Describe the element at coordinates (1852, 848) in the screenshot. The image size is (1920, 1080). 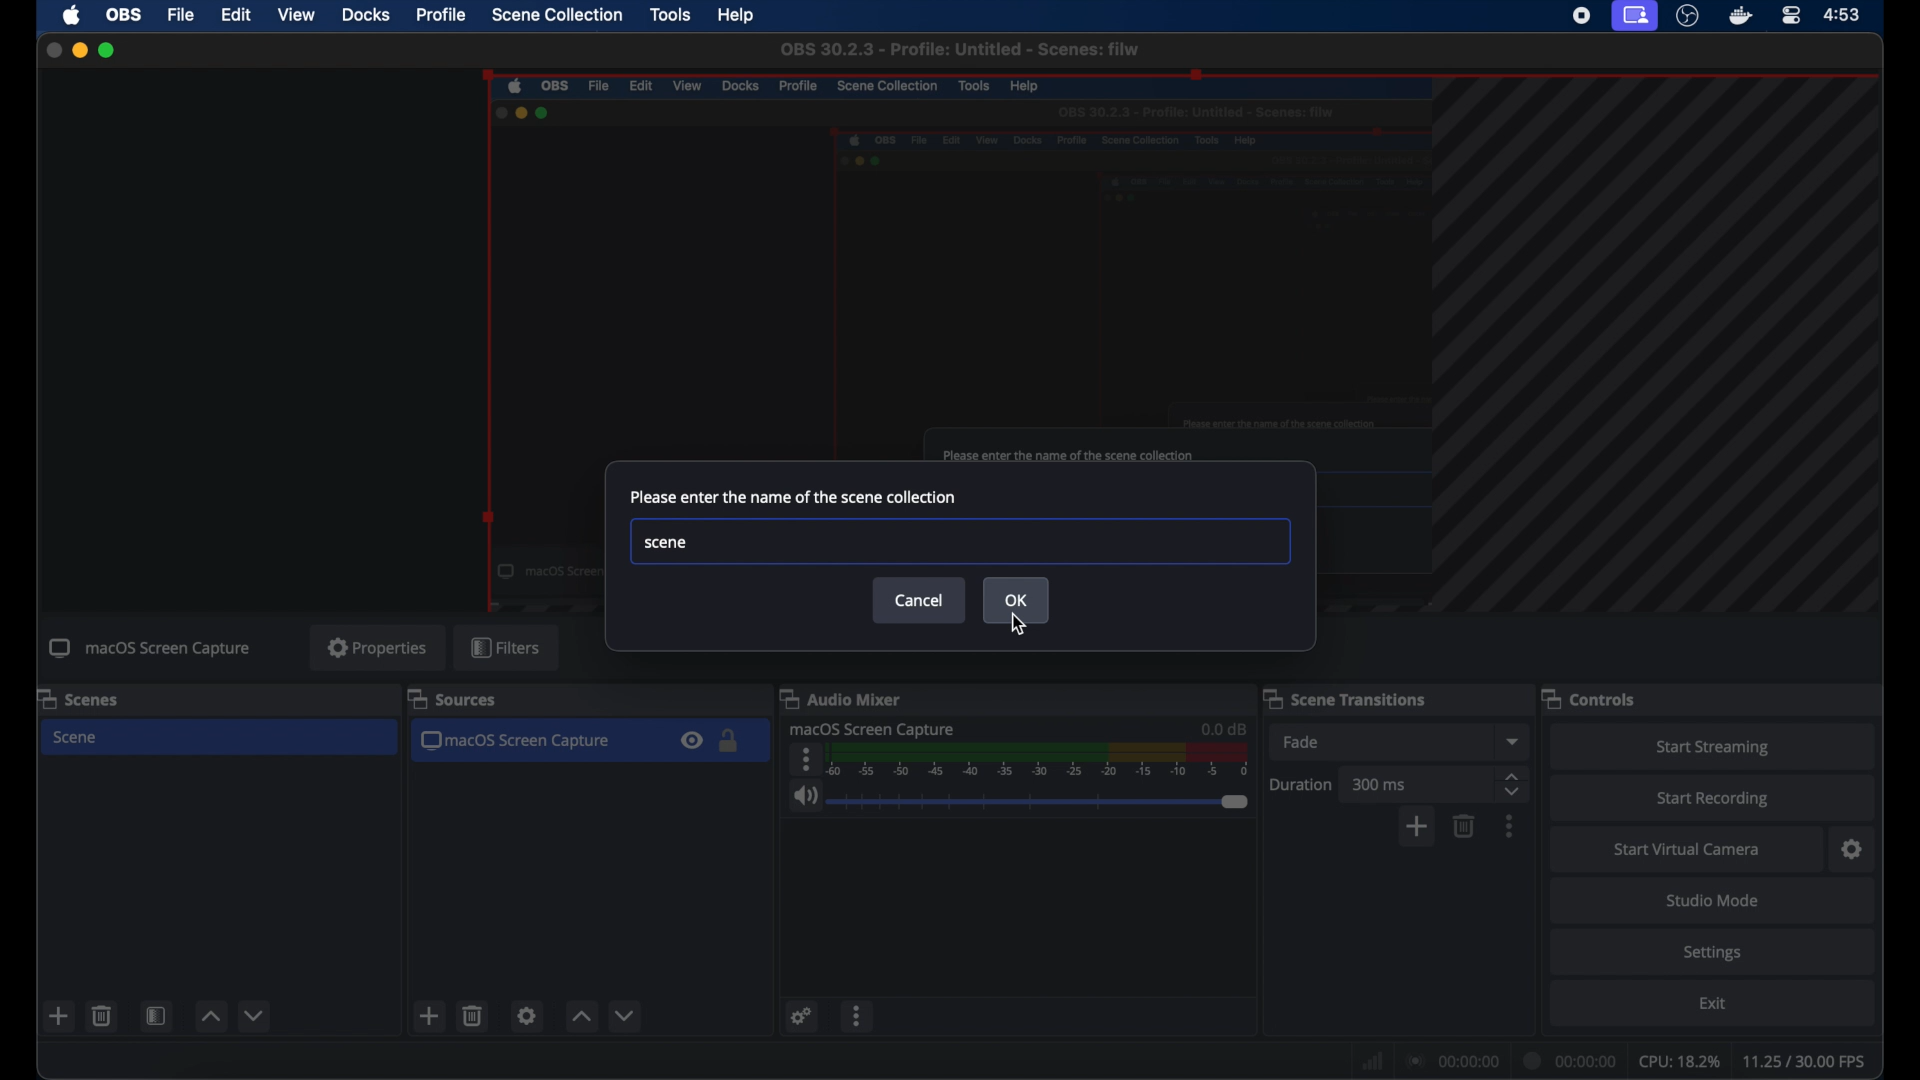
I see `settings` at that location.